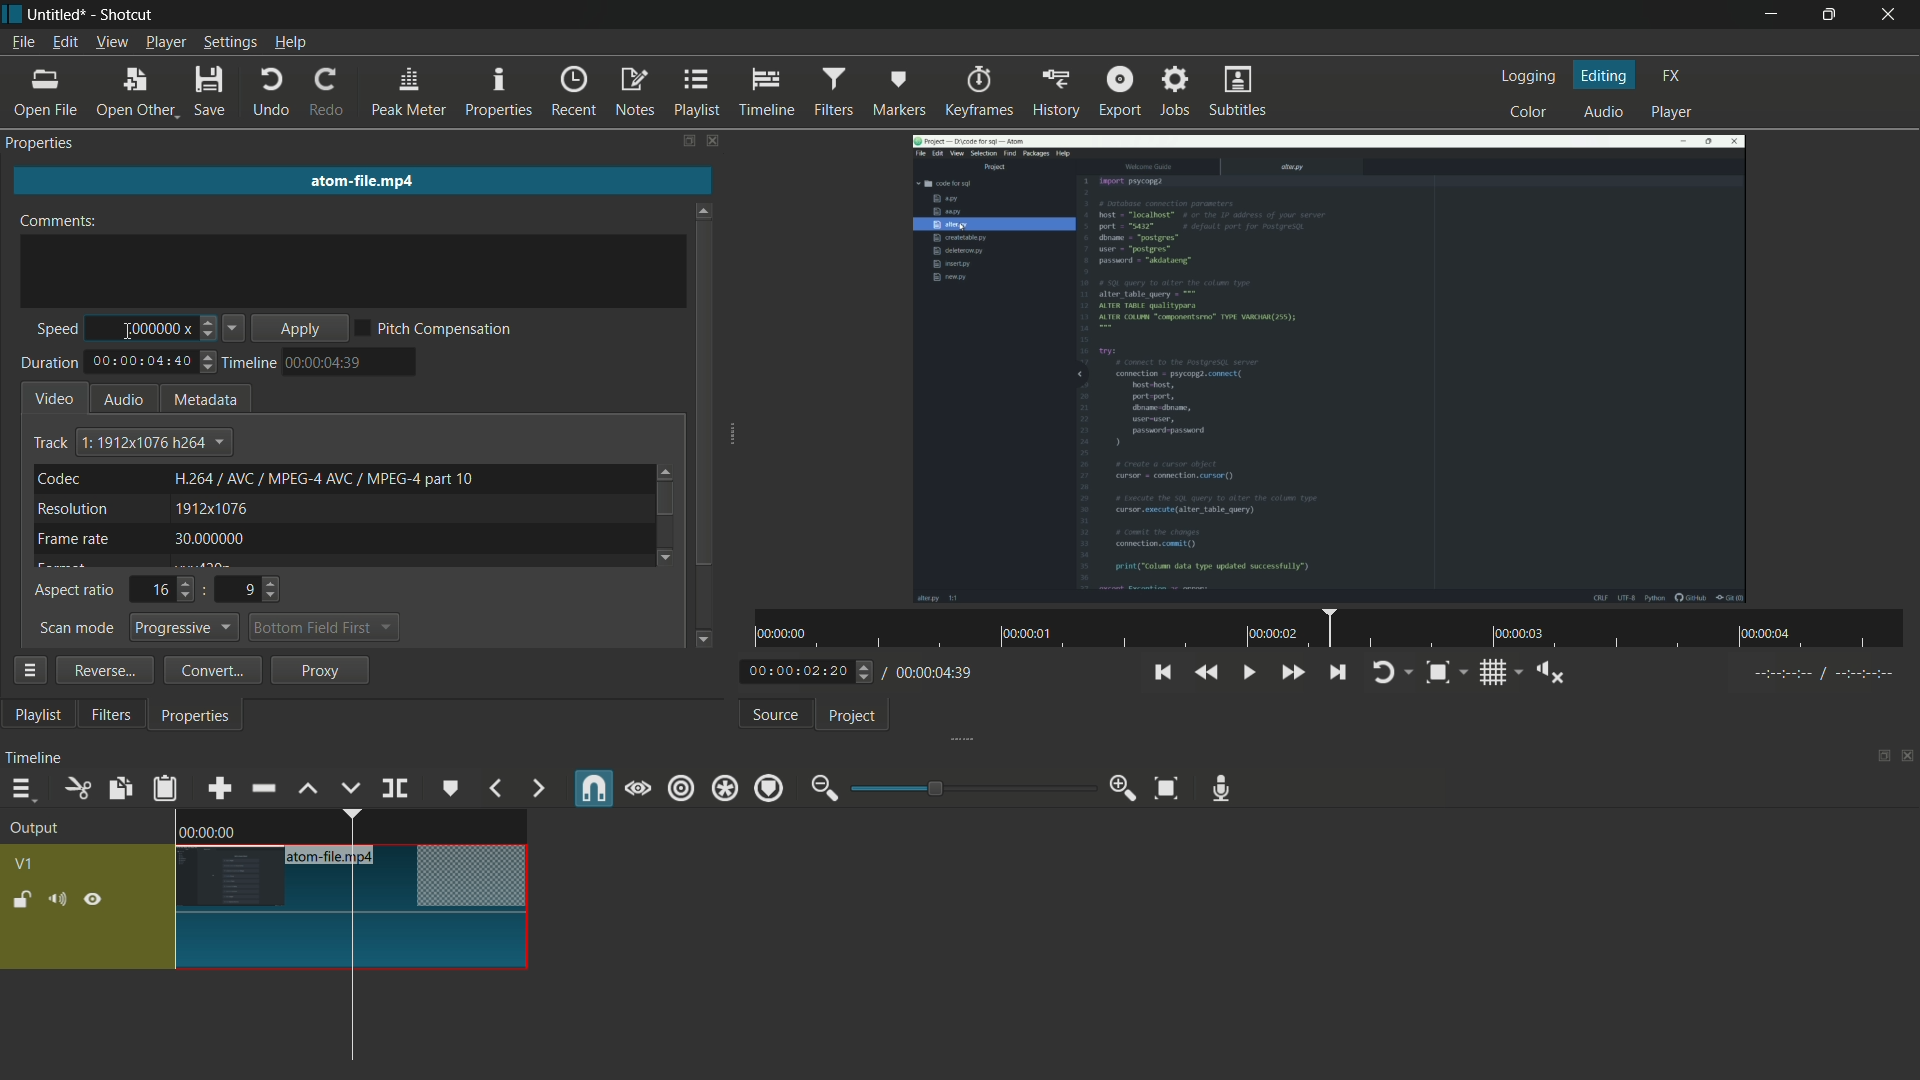  I want to click on close timeline, so click(1908, 759).